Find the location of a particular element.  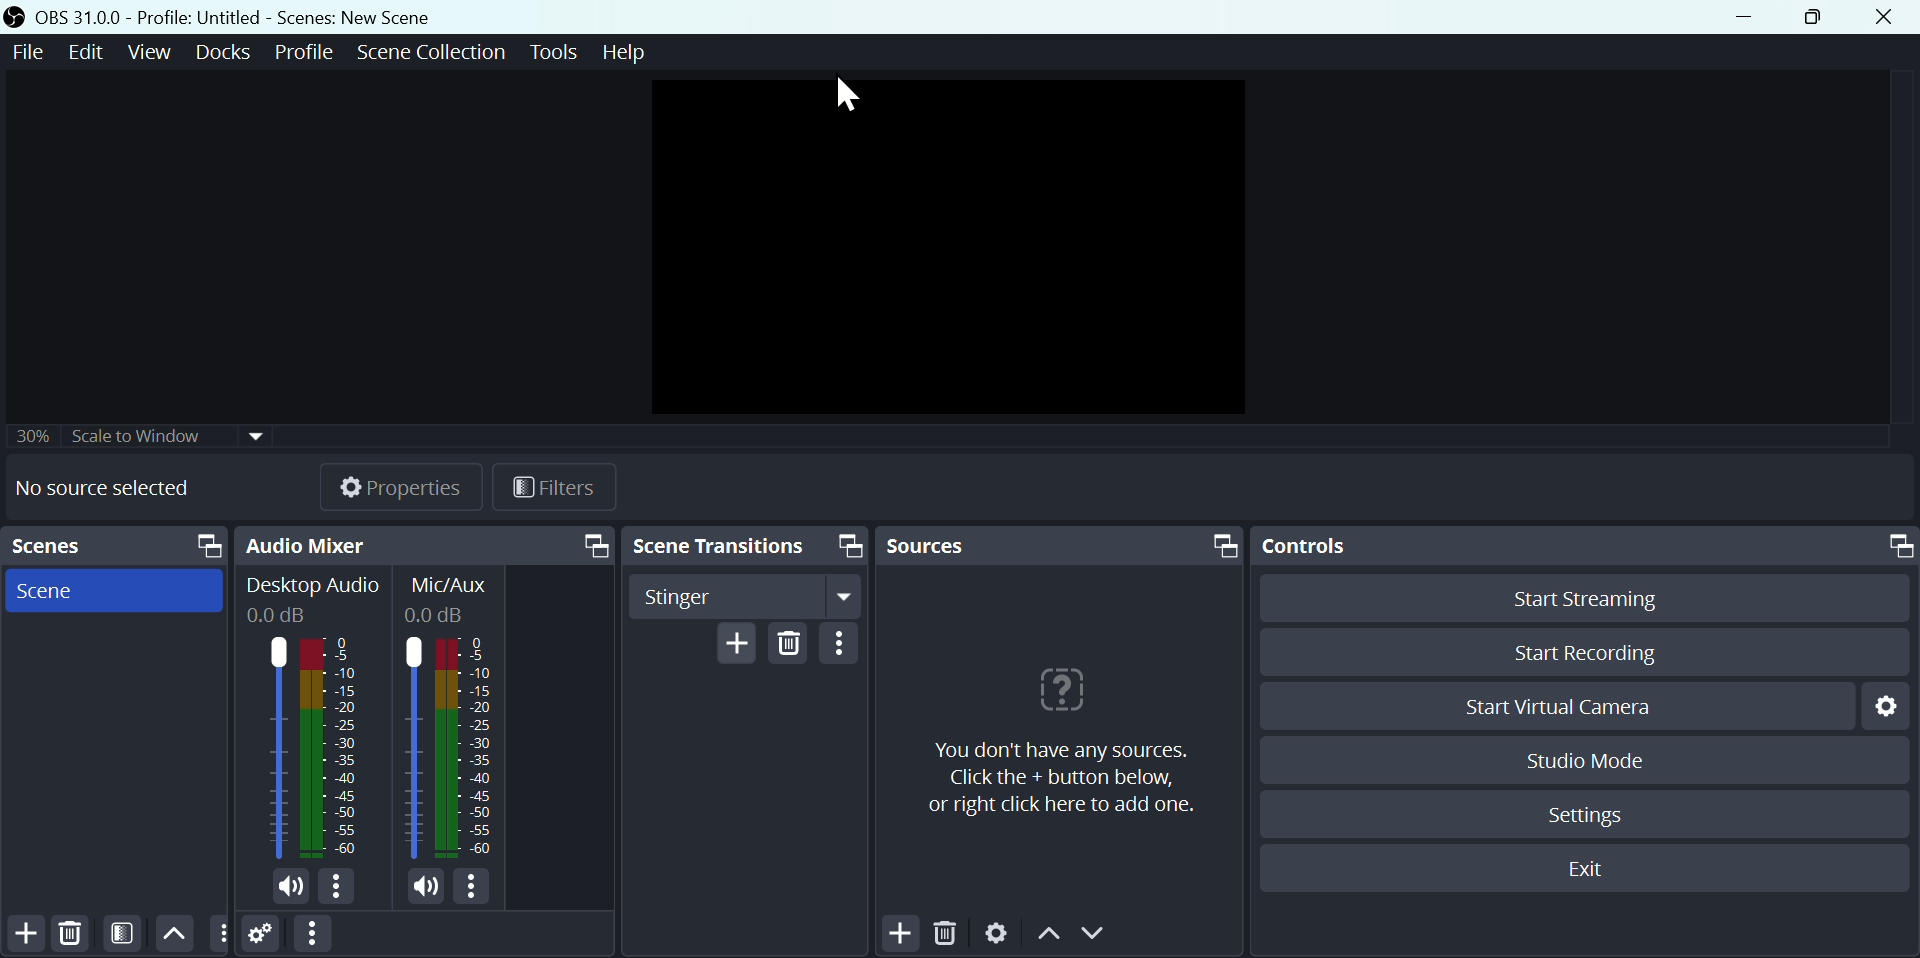

Settings is located at coordinates (262, 937).